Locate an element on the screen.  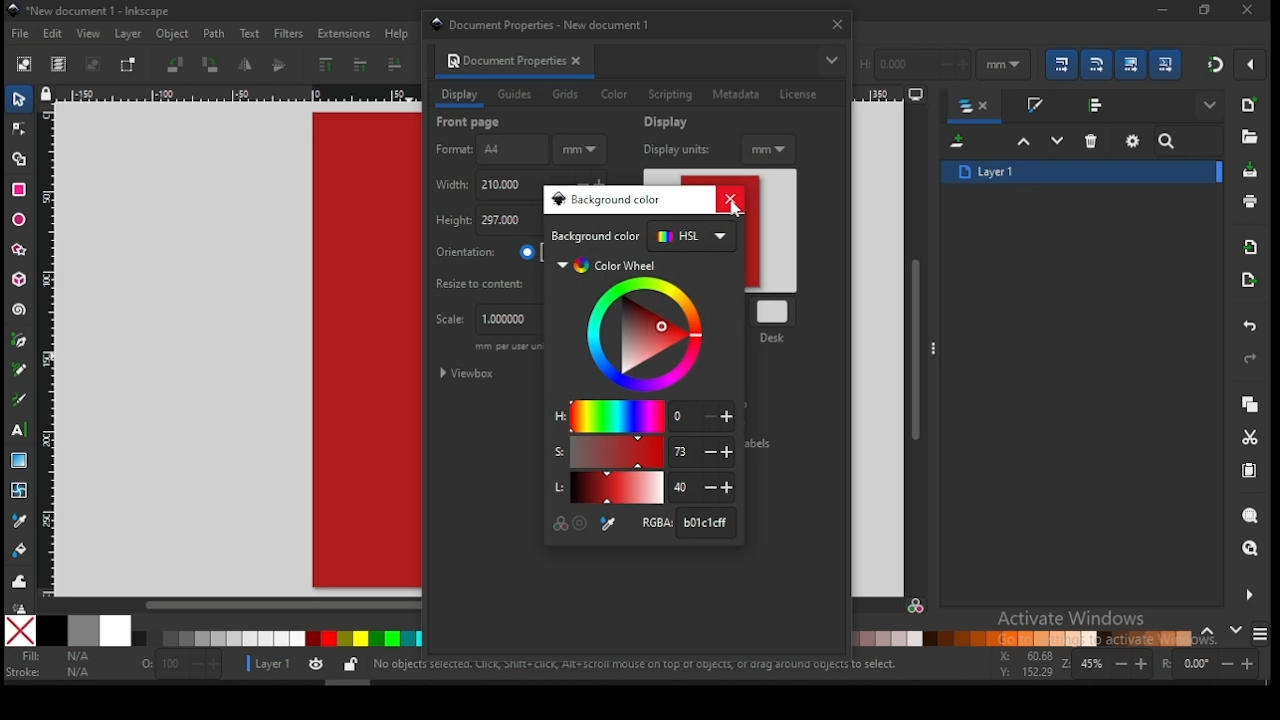
tweak tool is located at coordinates (20, 581).